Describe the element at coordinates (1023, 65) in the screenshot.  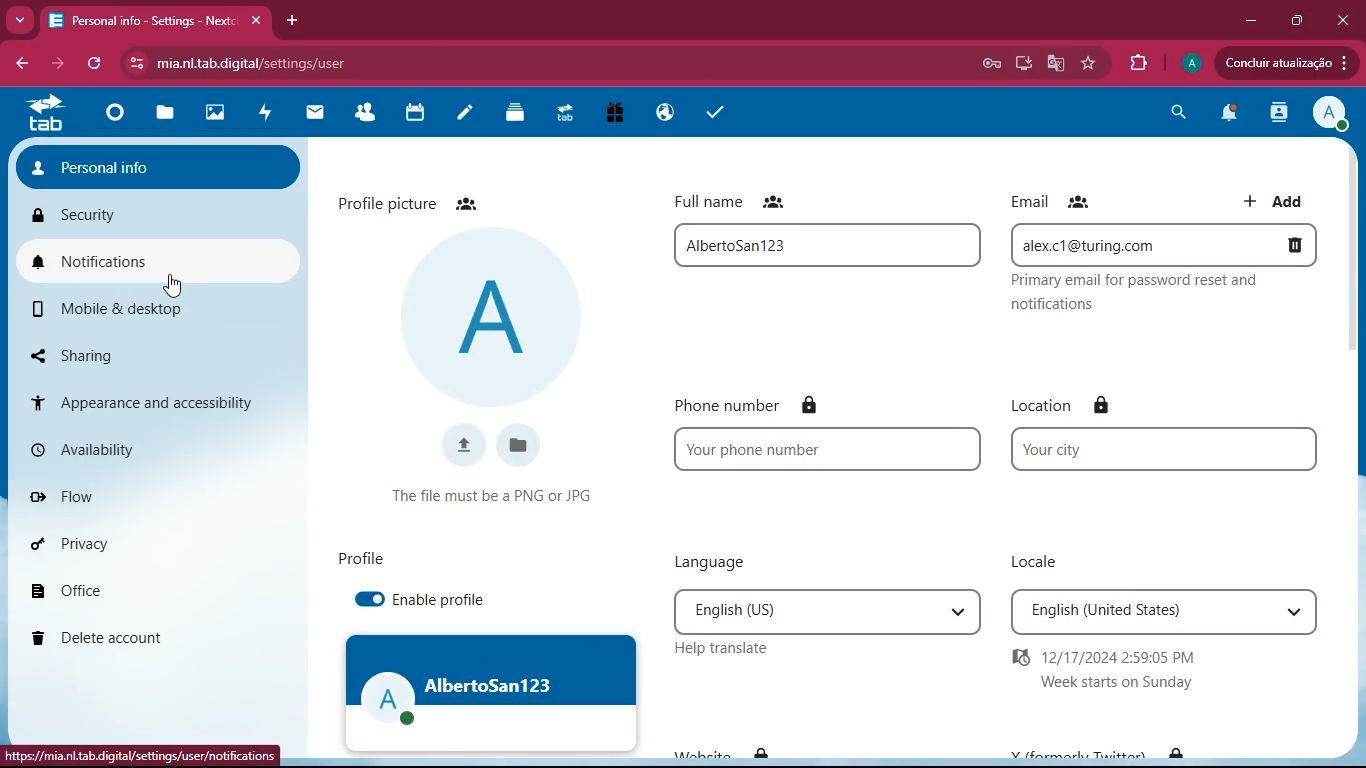
I see `desktop` at that location.